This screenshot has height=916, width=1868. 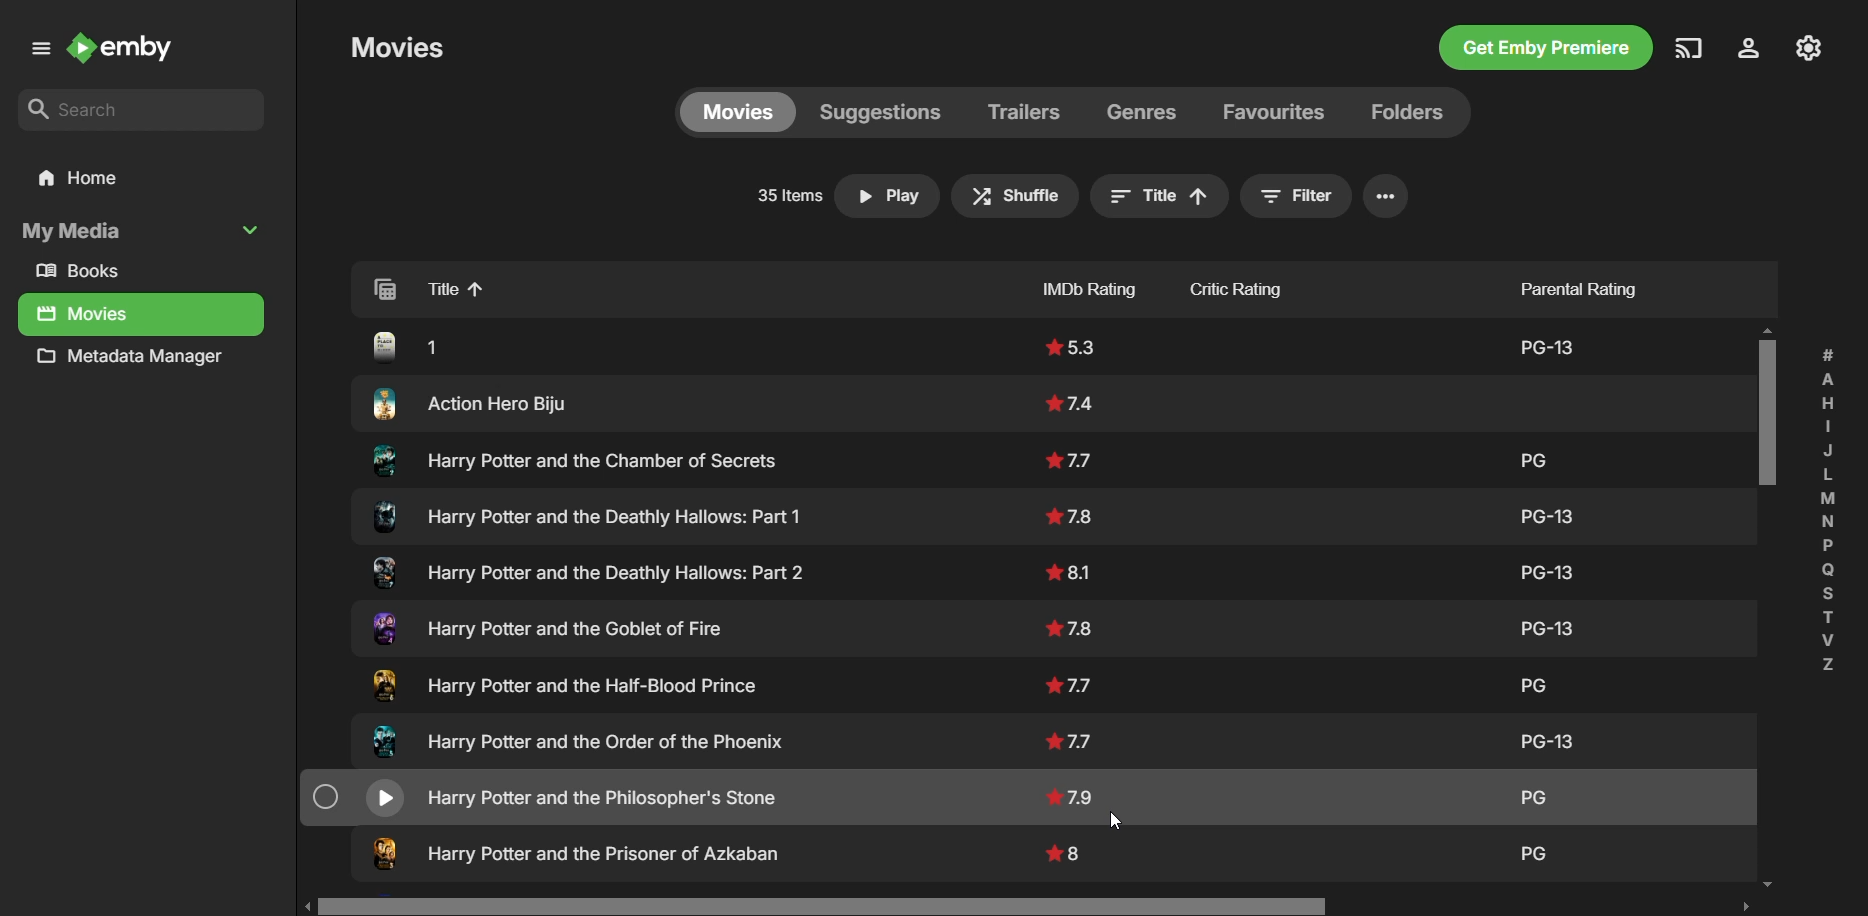 I want to click on Filter, so click(x=1289, y=197).